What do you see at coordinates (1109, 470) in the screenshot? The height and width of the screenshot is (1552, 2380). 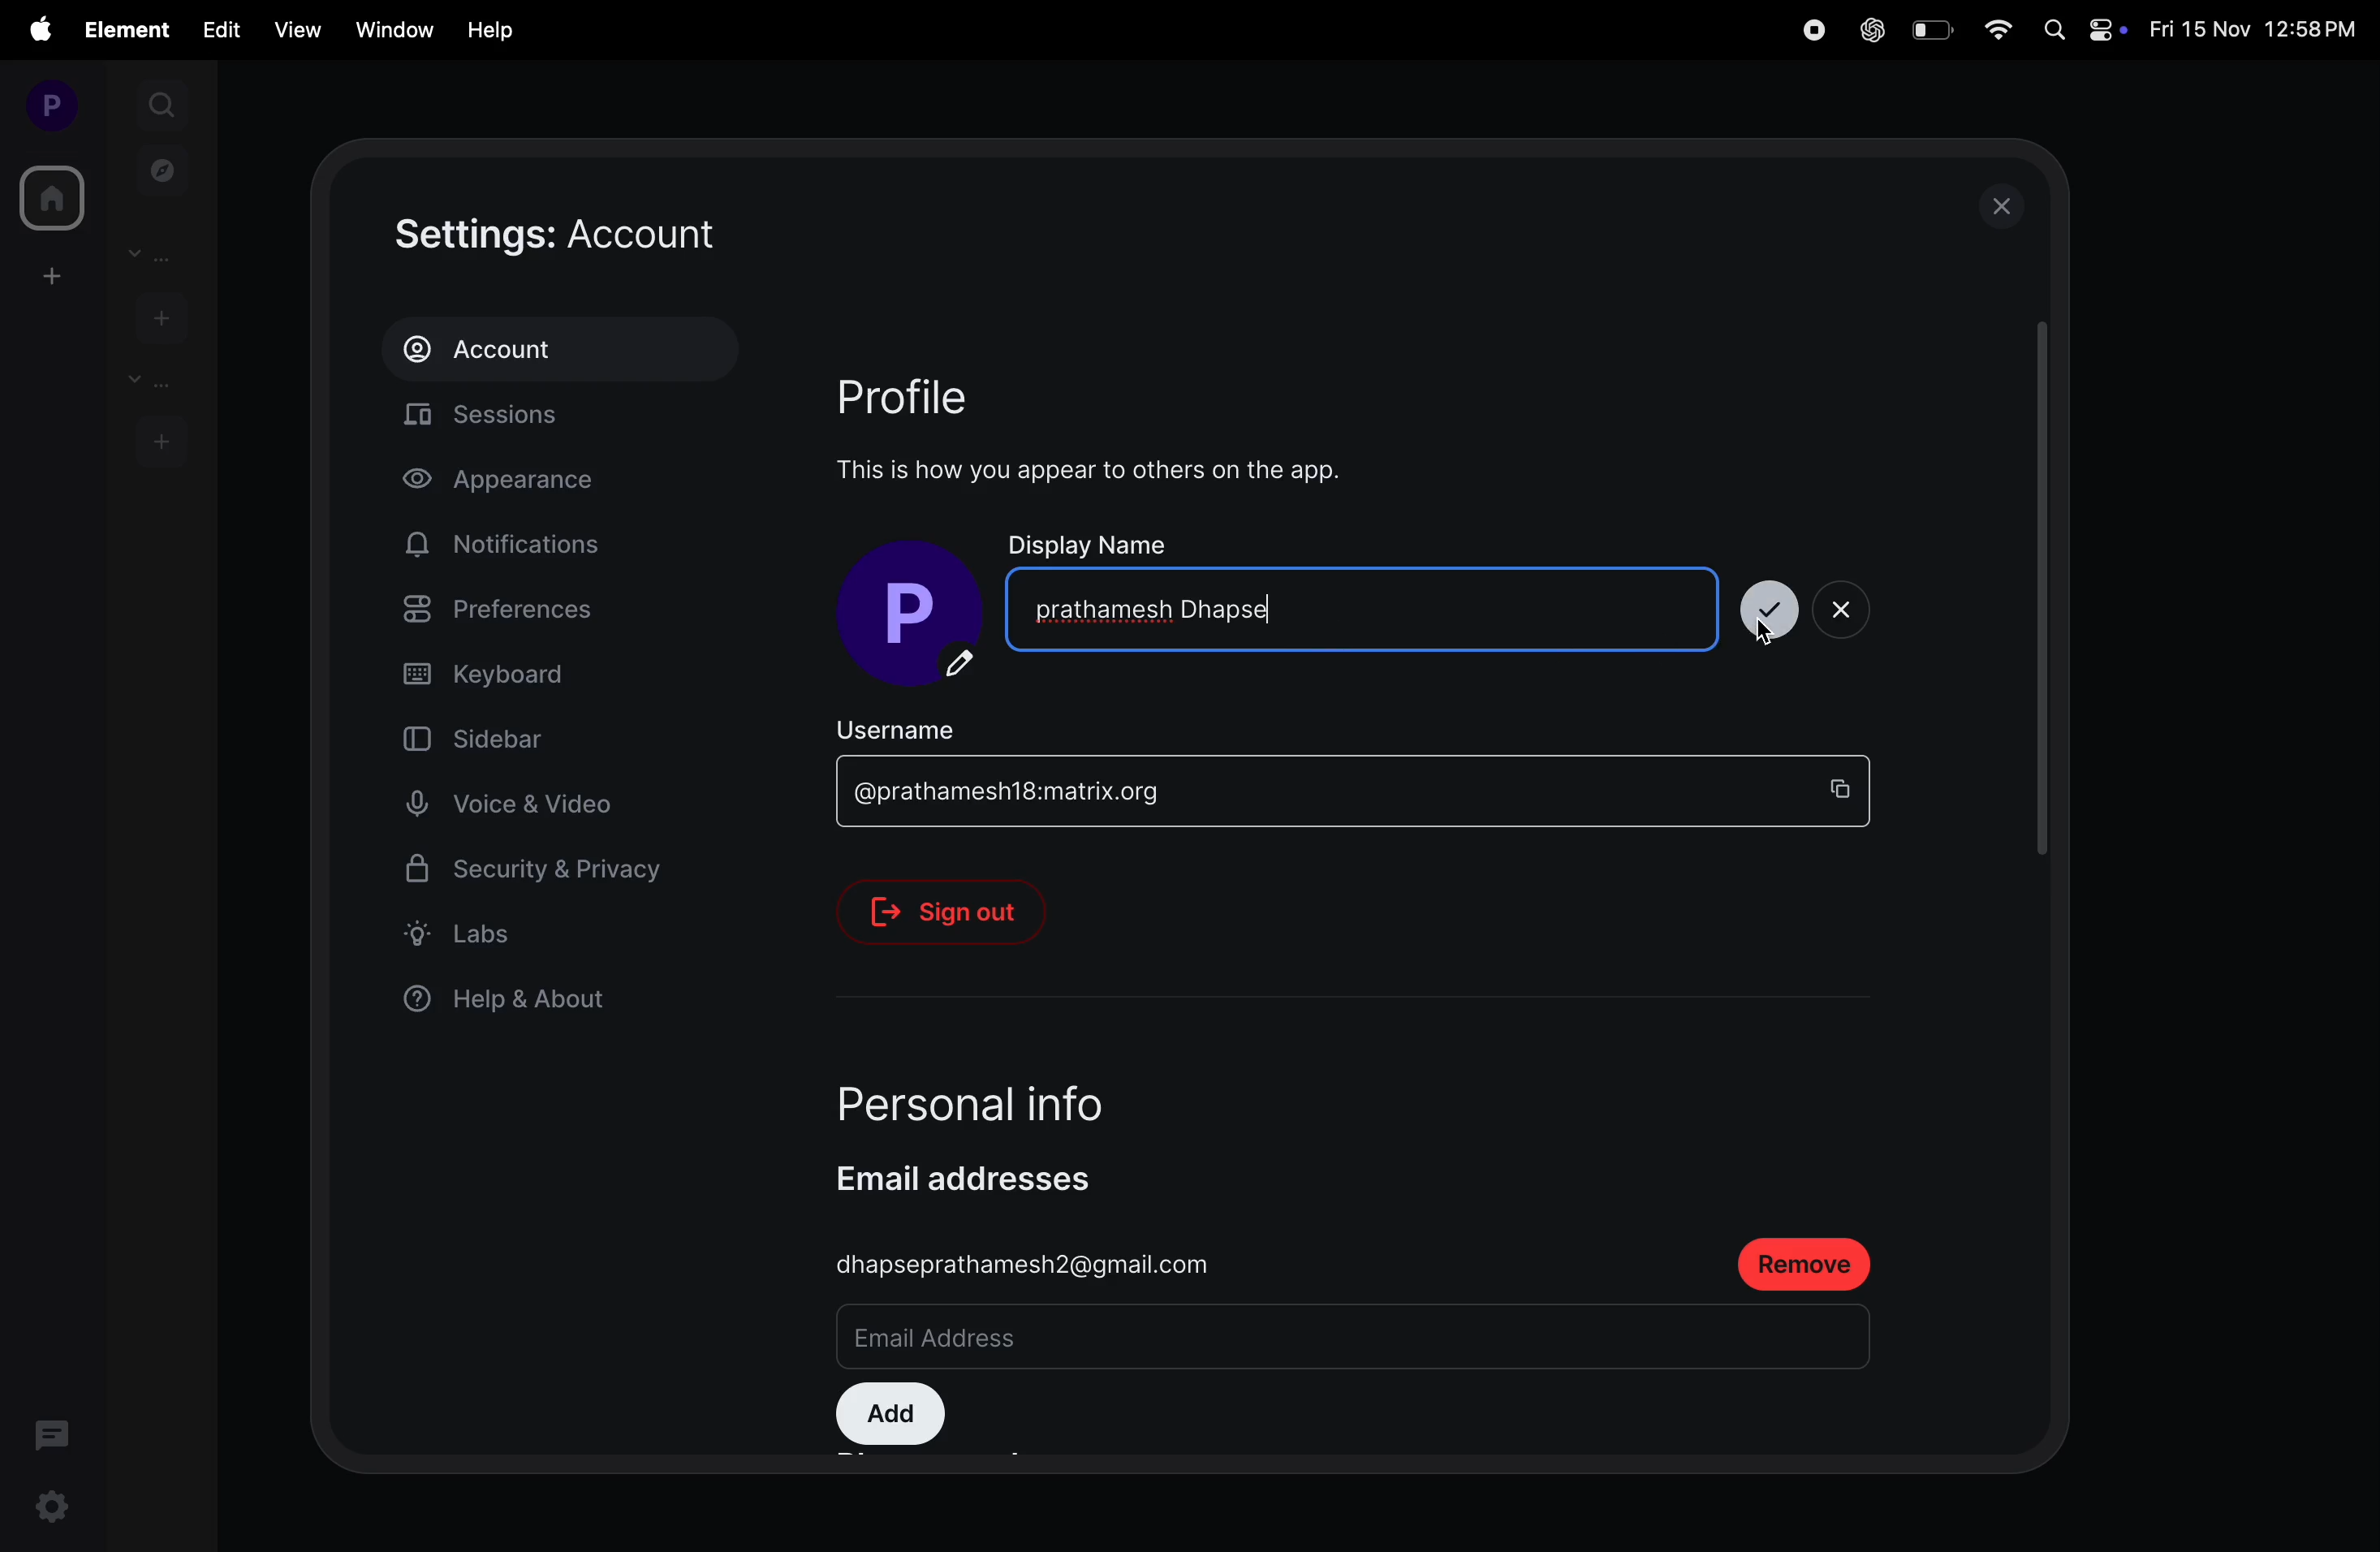 I see `this is how you appear on other app` at bounding box center [1109, 470].